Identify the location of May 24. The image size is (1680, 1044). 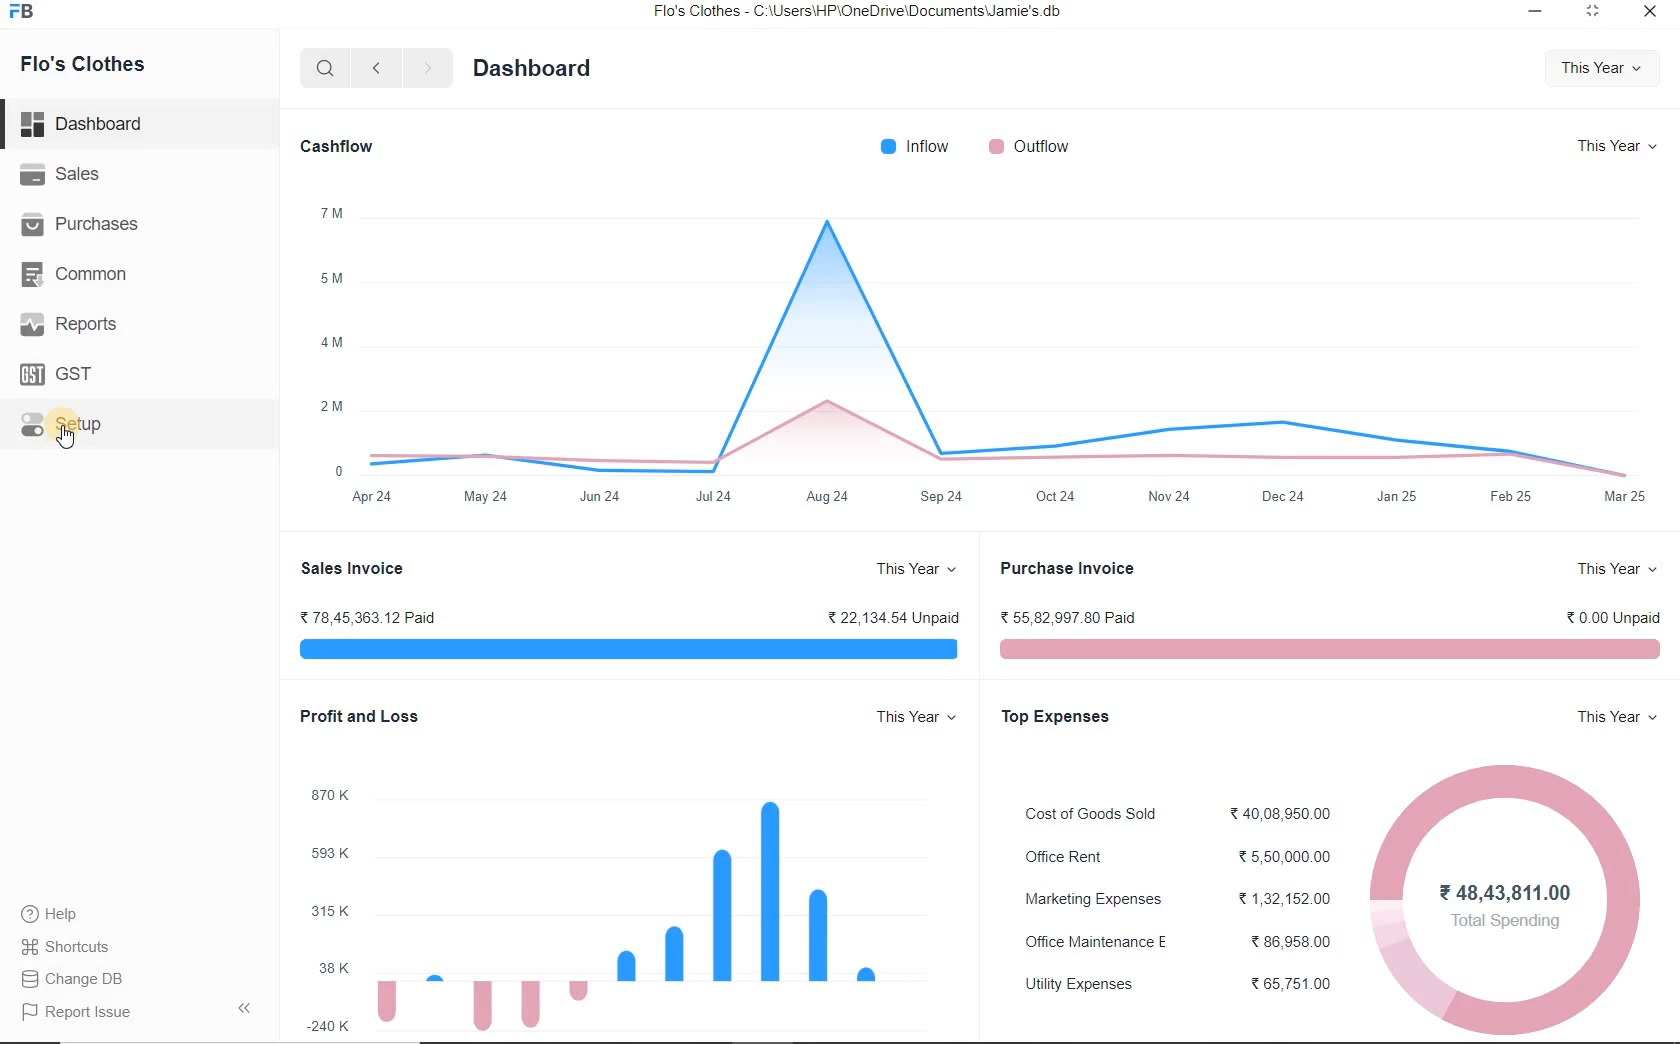
(487, 494).